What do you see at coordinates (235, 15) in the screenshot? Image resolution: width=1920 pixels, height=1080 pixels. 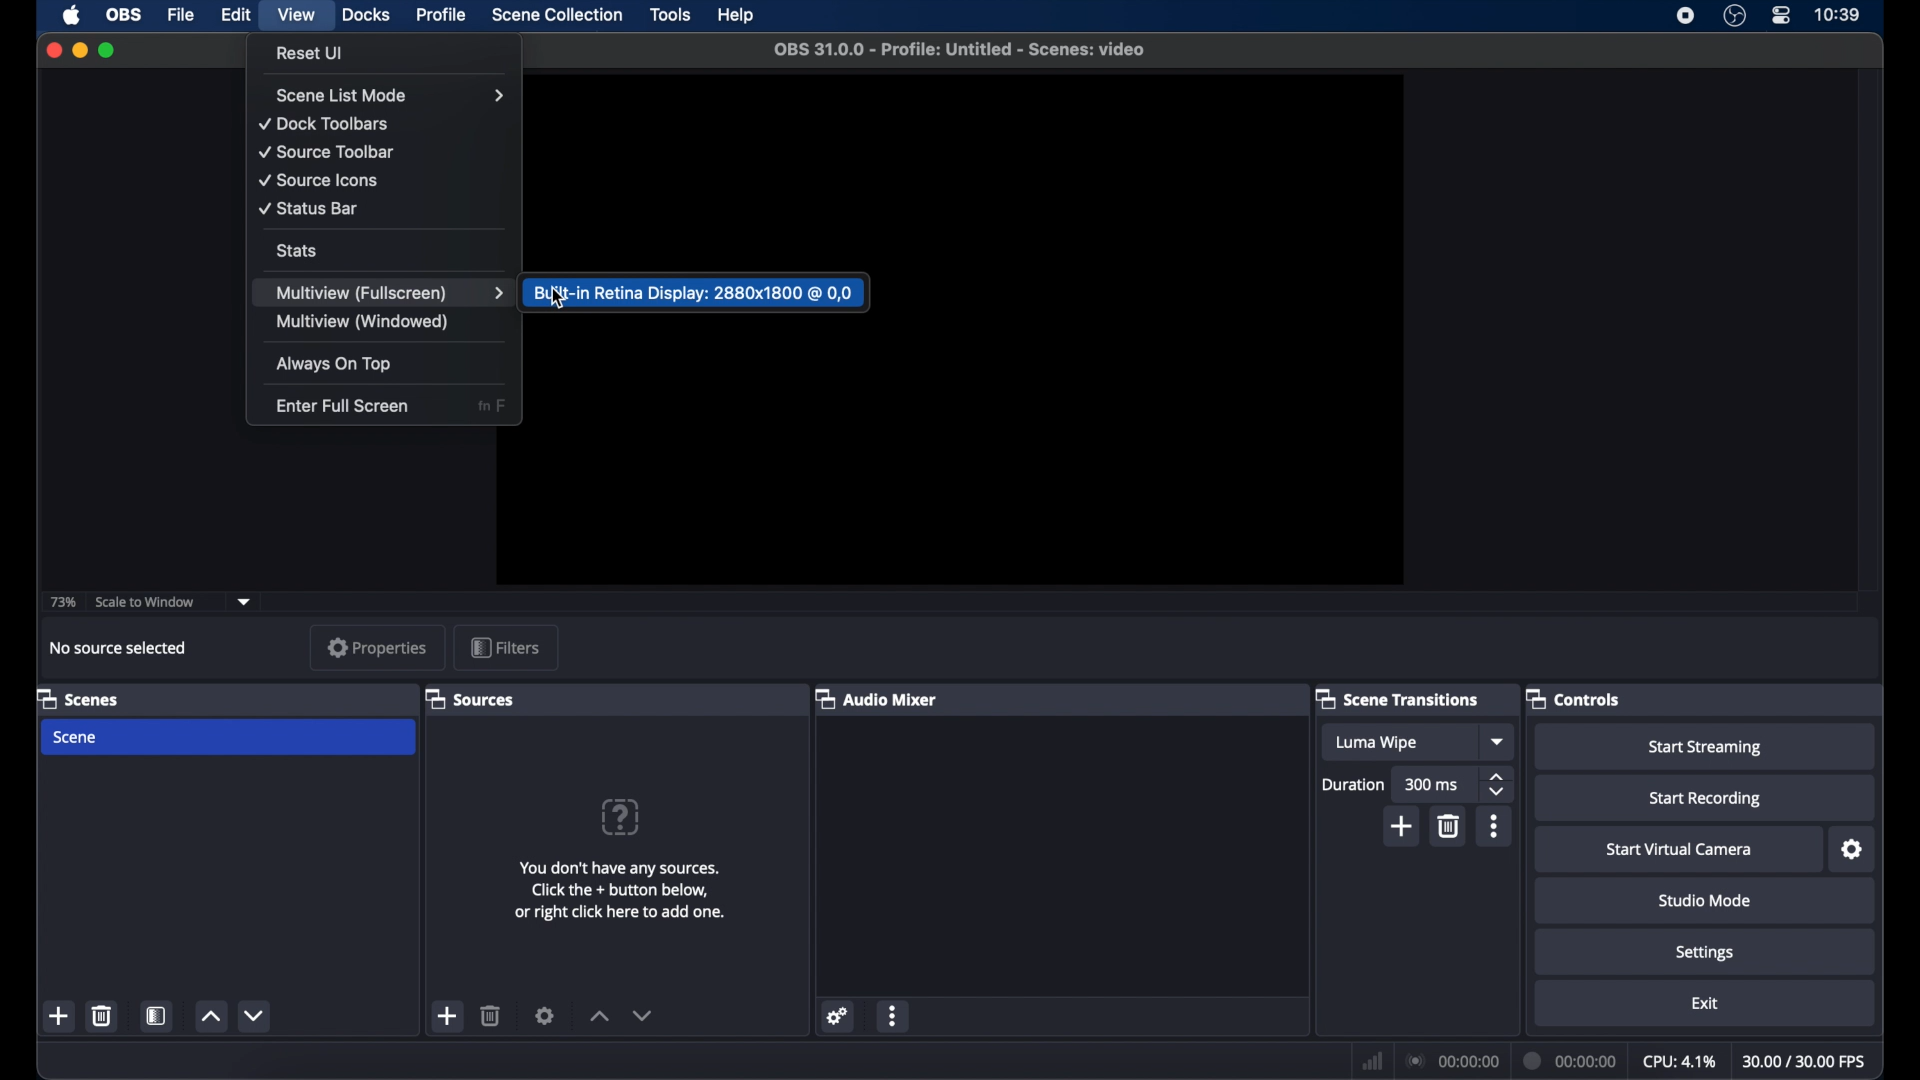 I see `edit` at bounding box center [235, 15].